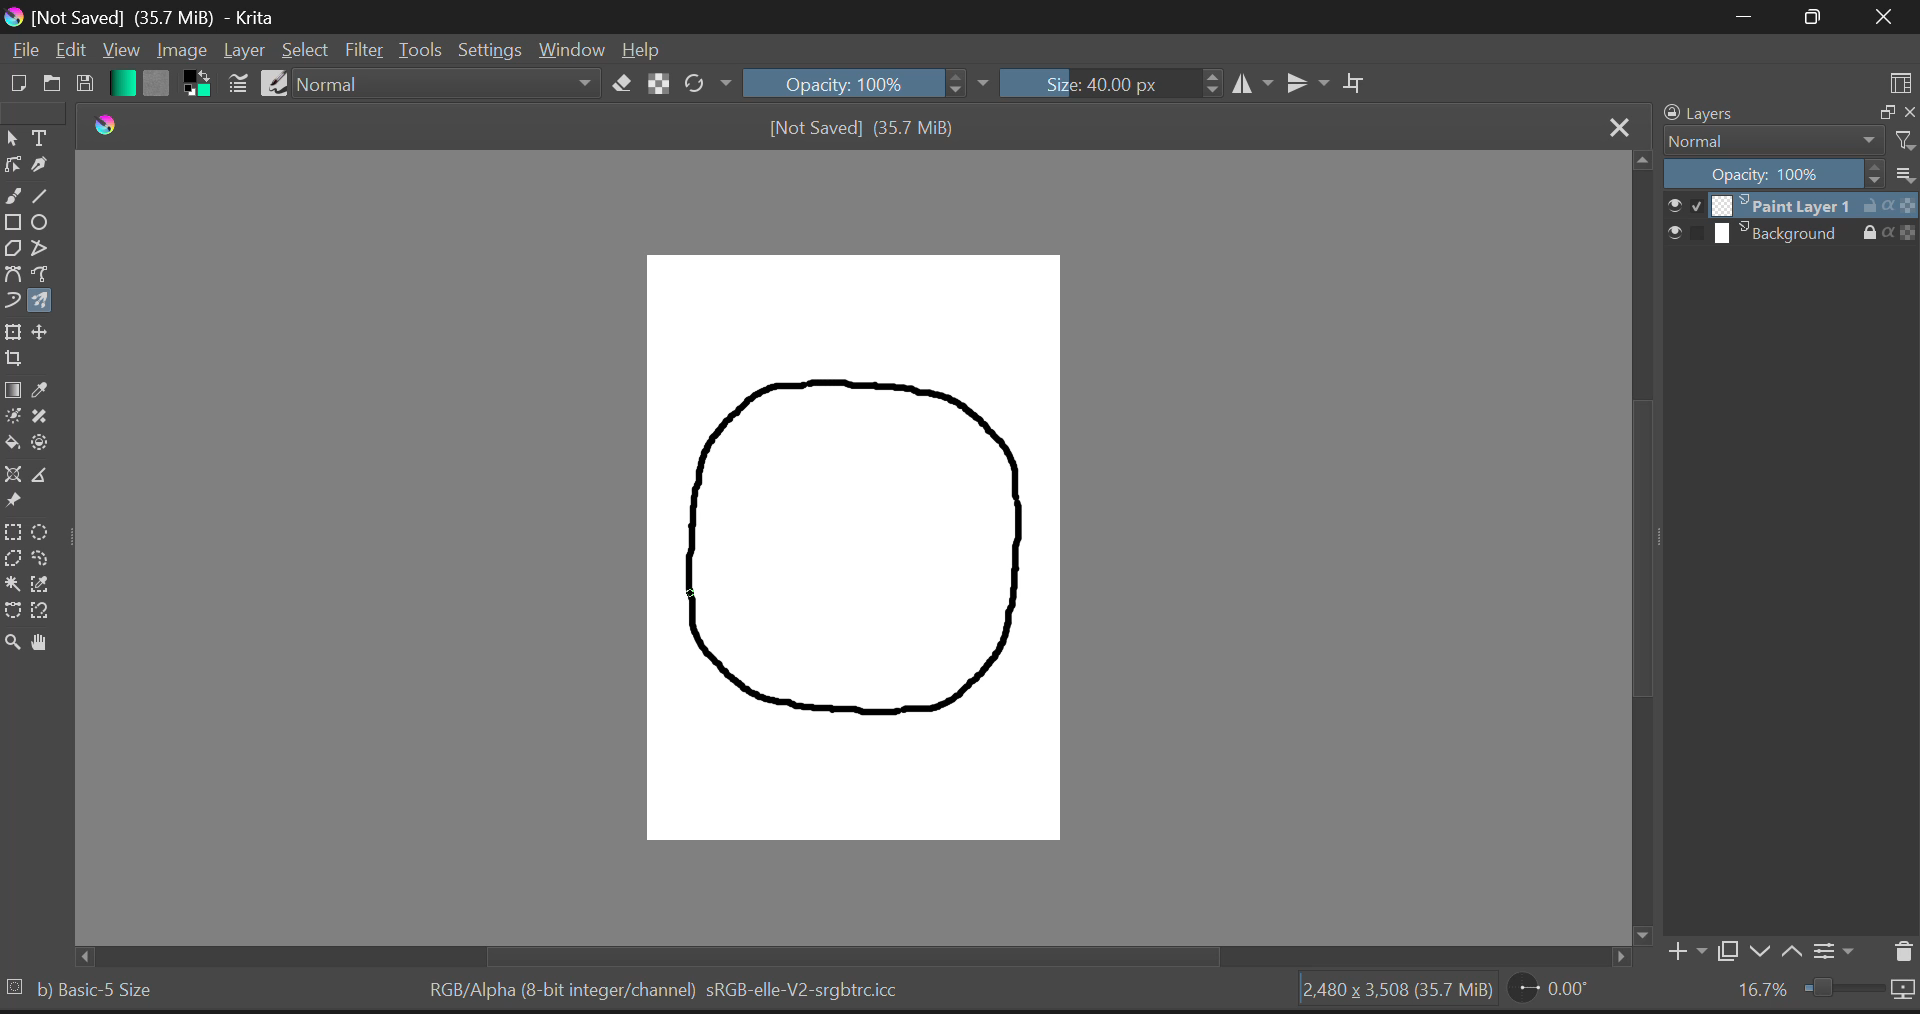 This screenshot has height=1014, width=1920. What do you see at coordinates (244, 51) in the screenshot?
I see `Layer` at bounding box center [244, 51].